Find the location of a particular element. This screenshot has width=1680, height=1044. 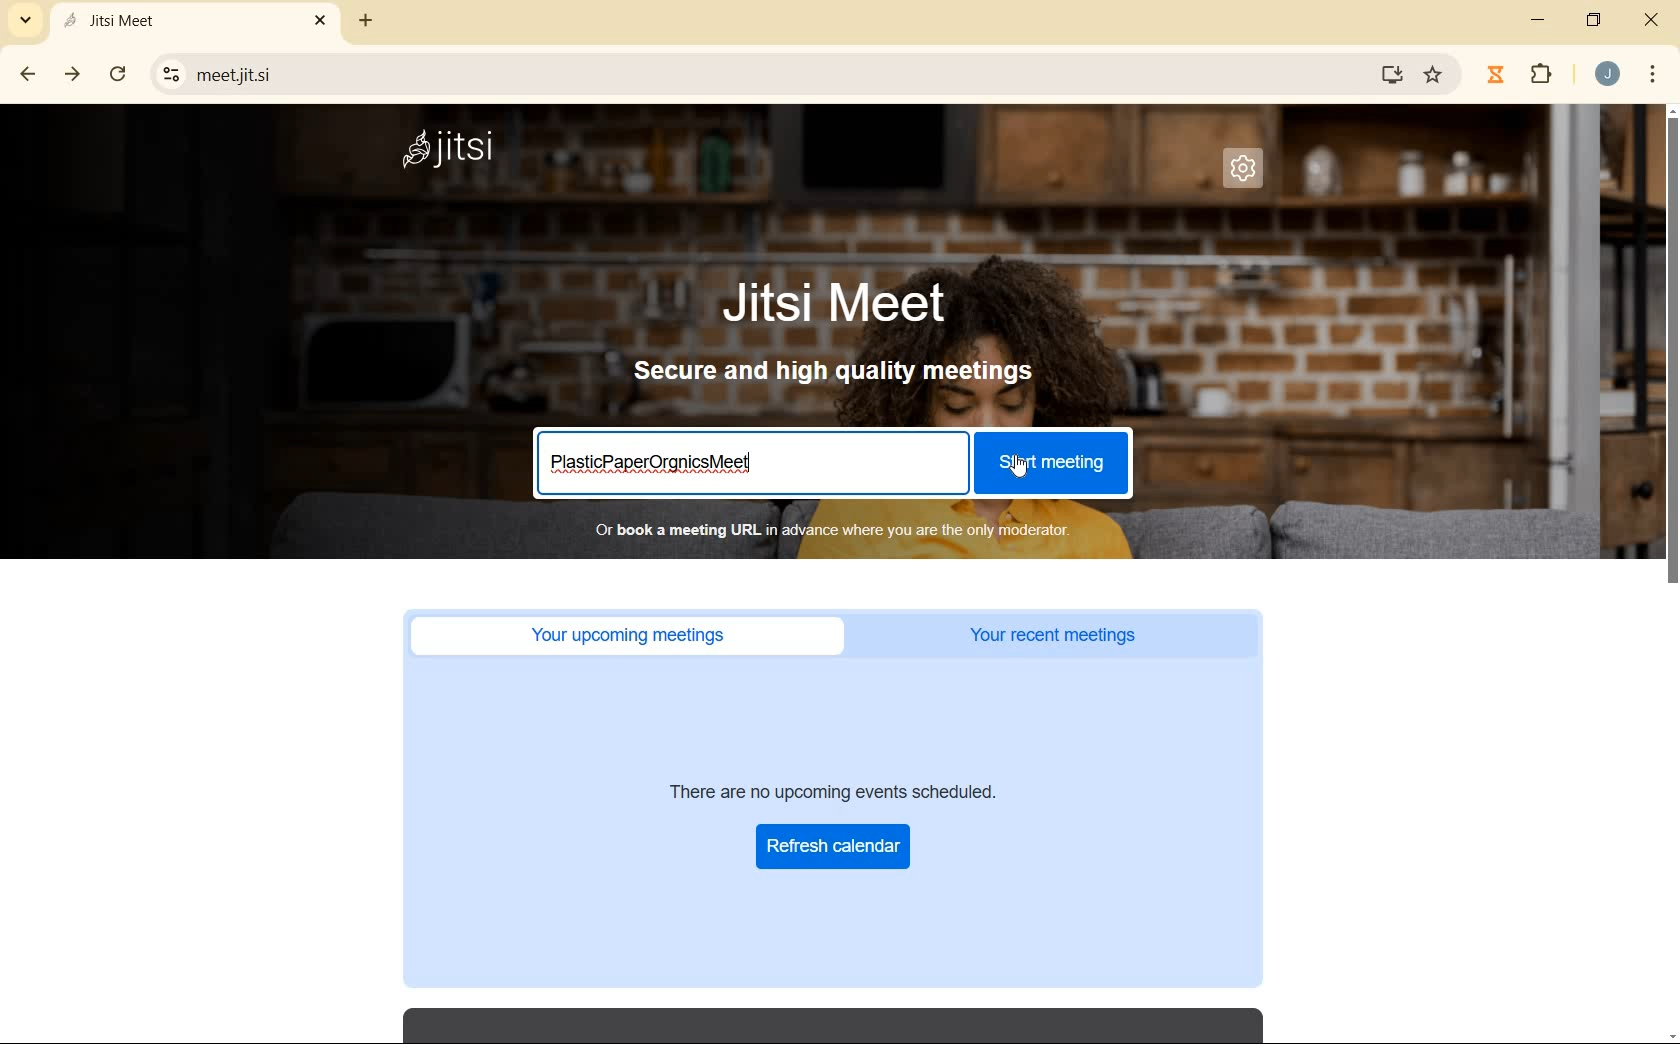

cursor is located at coordinates (1018, 469).